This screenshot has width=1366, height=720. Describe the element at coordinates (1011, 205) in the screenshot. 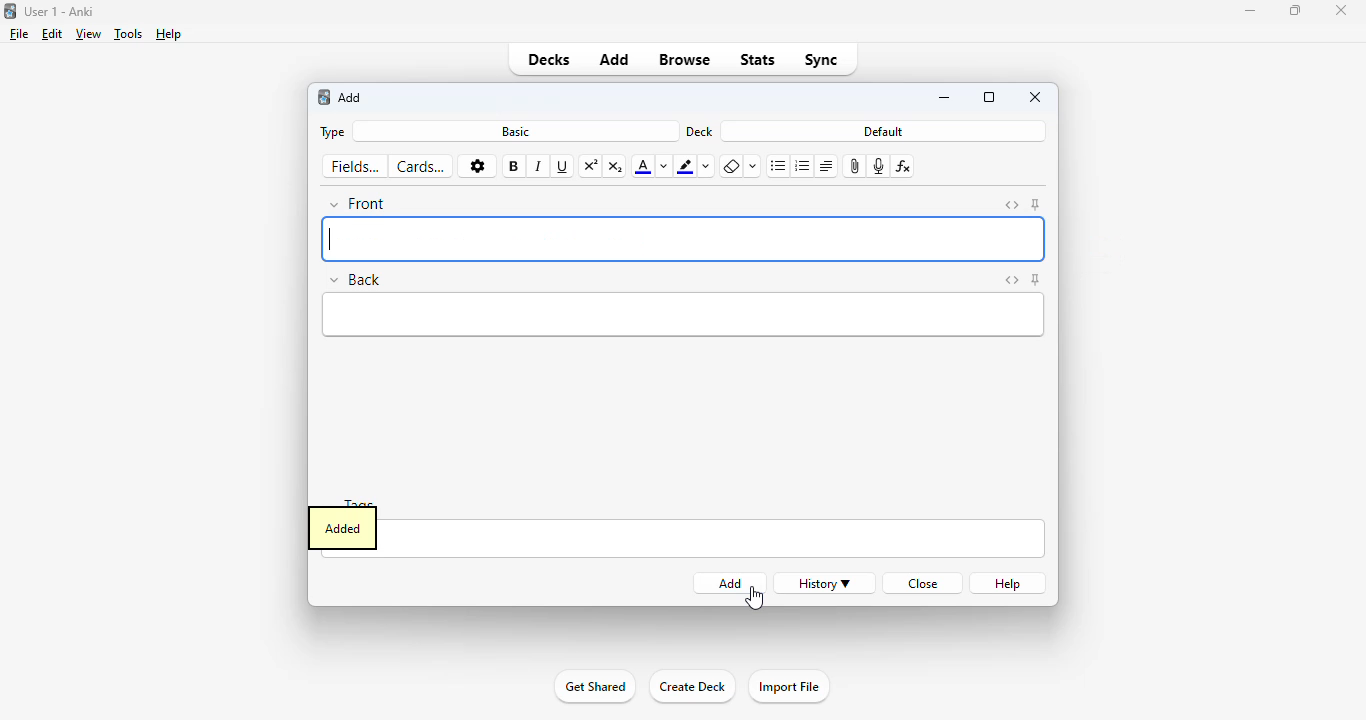

I see `toggle HTML editor` at that location.